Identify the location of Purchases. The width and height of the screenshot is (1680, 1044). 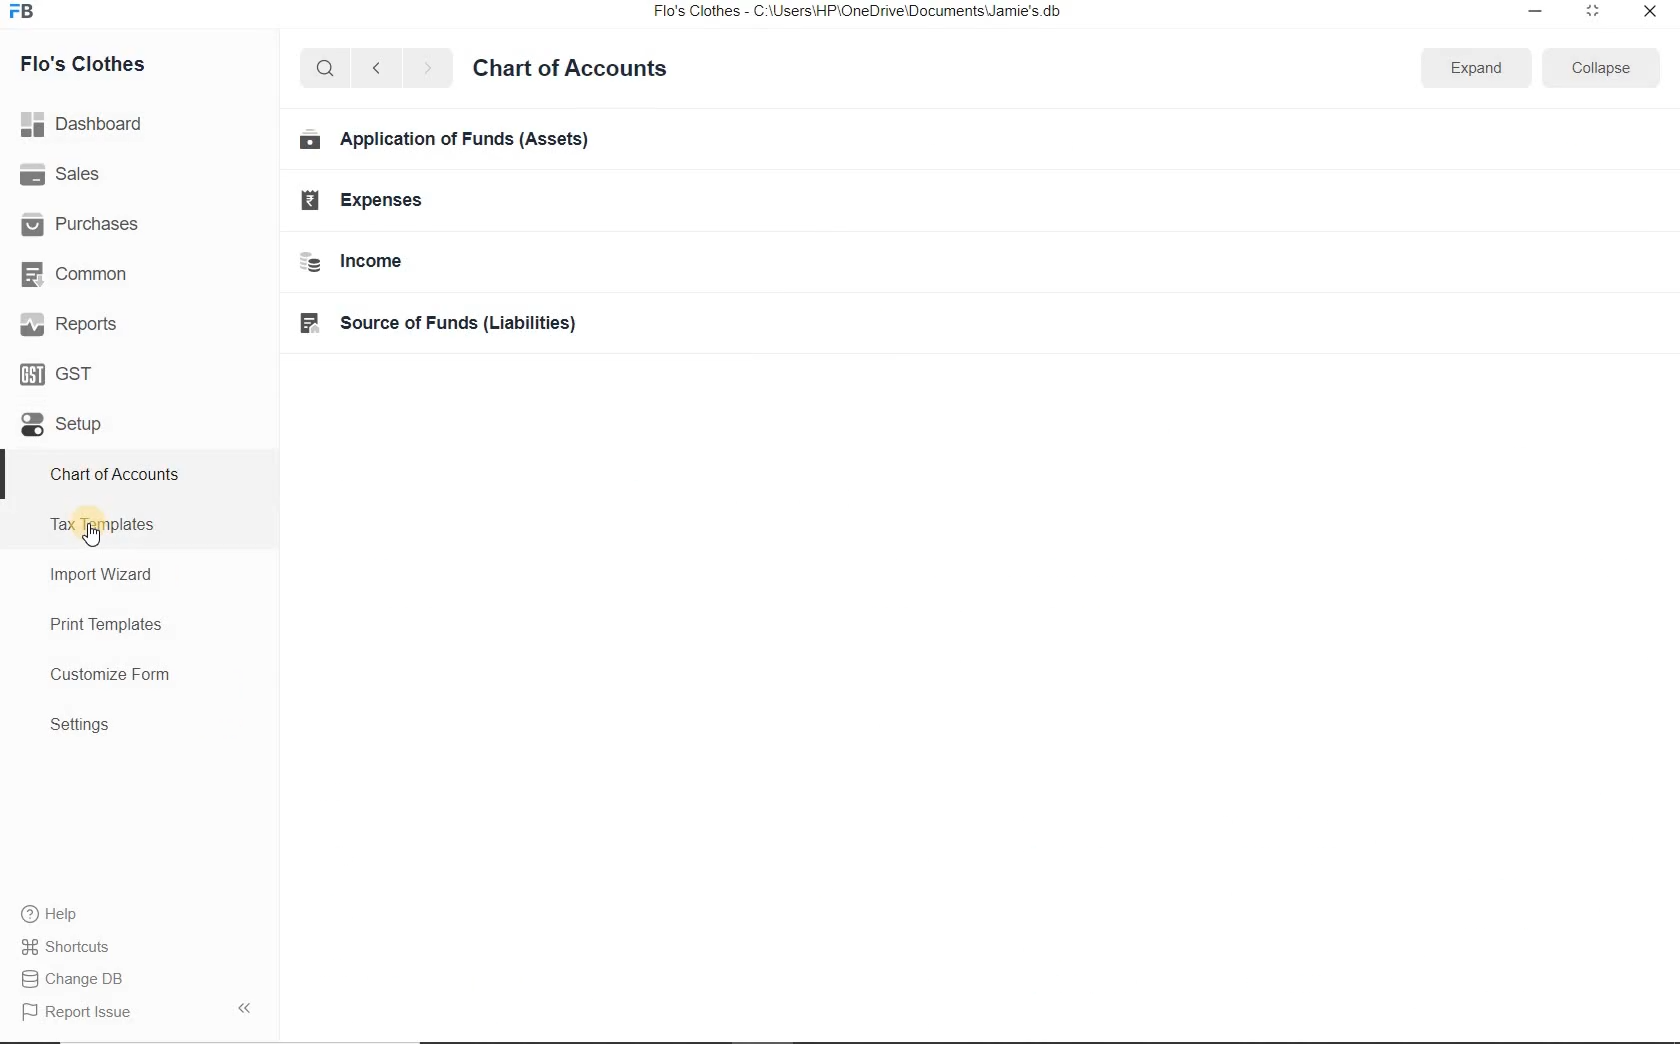
(139, 221).